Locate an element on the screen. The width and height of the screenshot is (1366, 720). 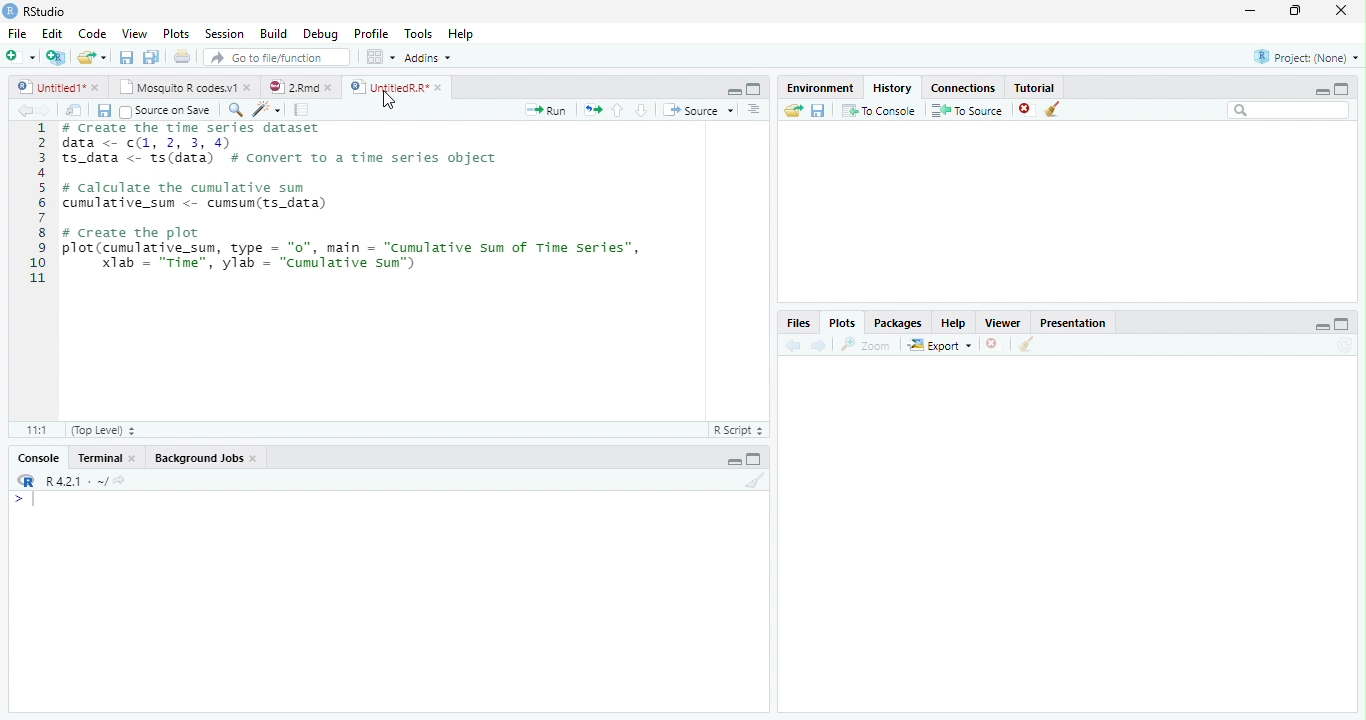
Maximize is located at coordinates (755, 91).